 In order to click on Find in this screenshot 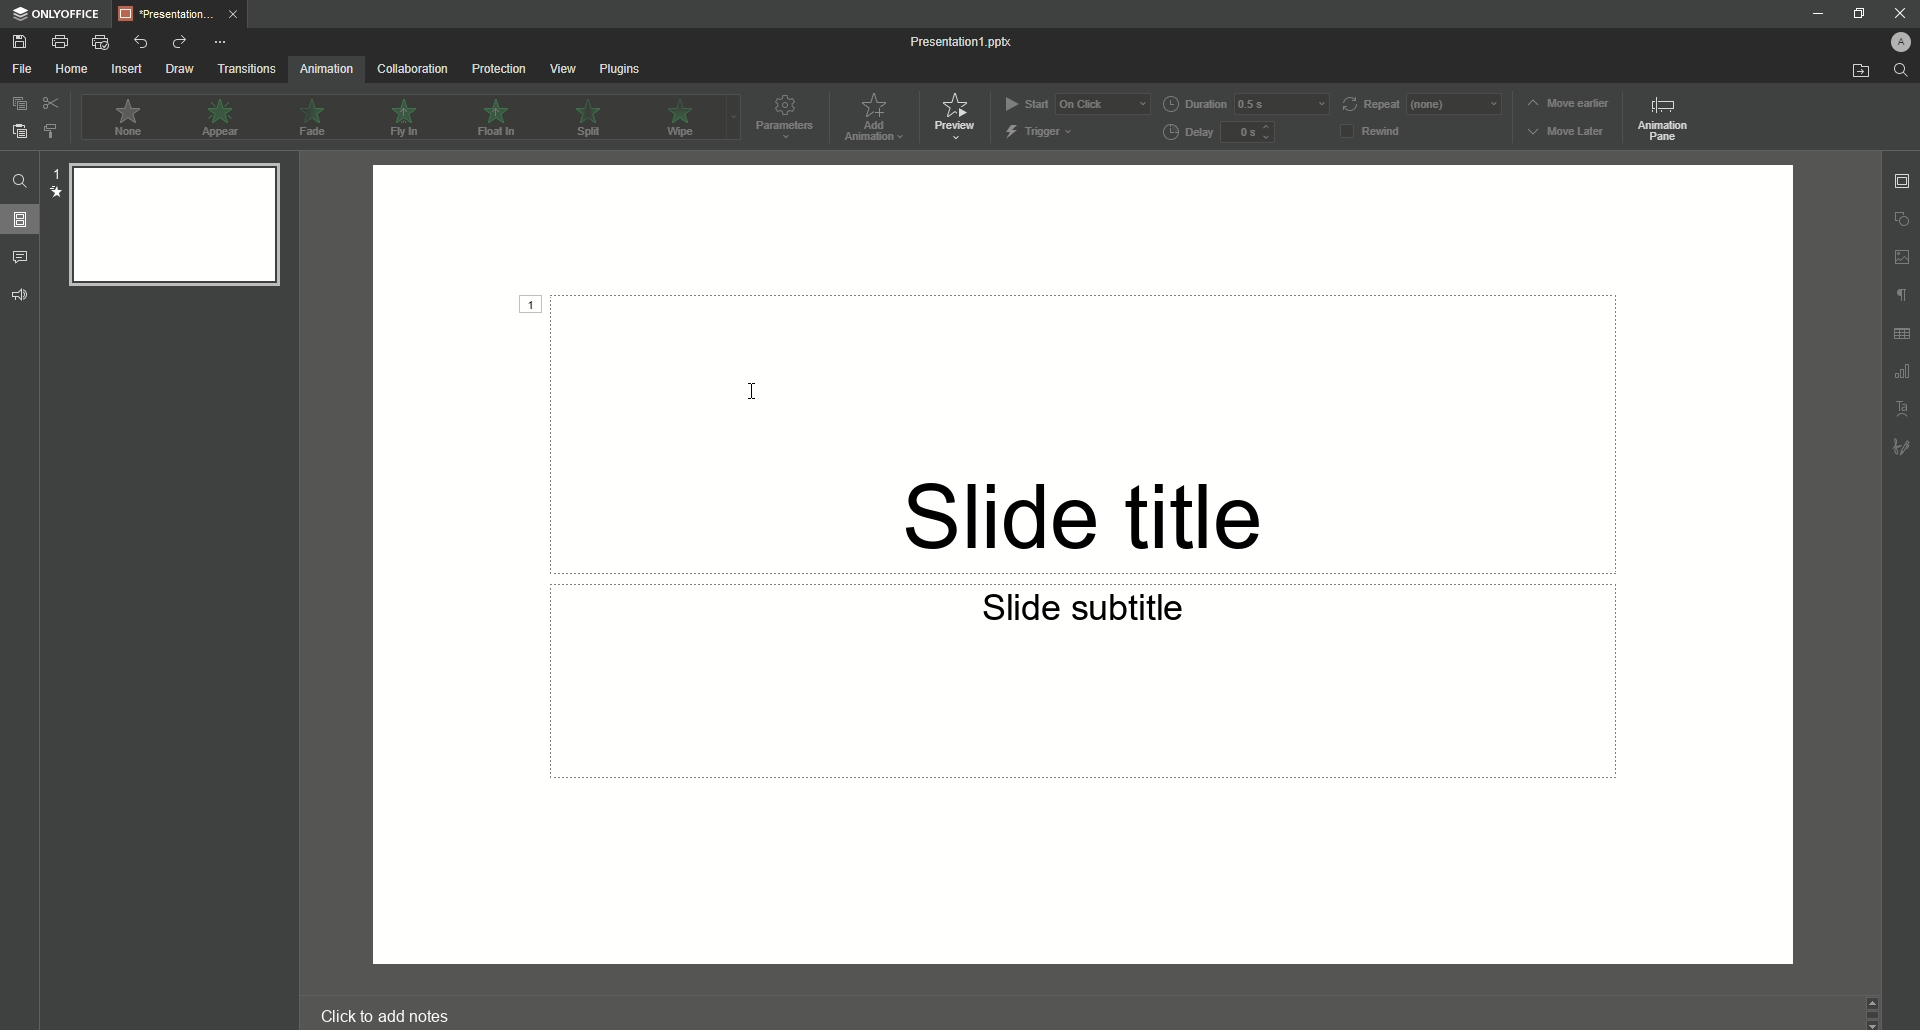, I will do `click(23, 184)`.